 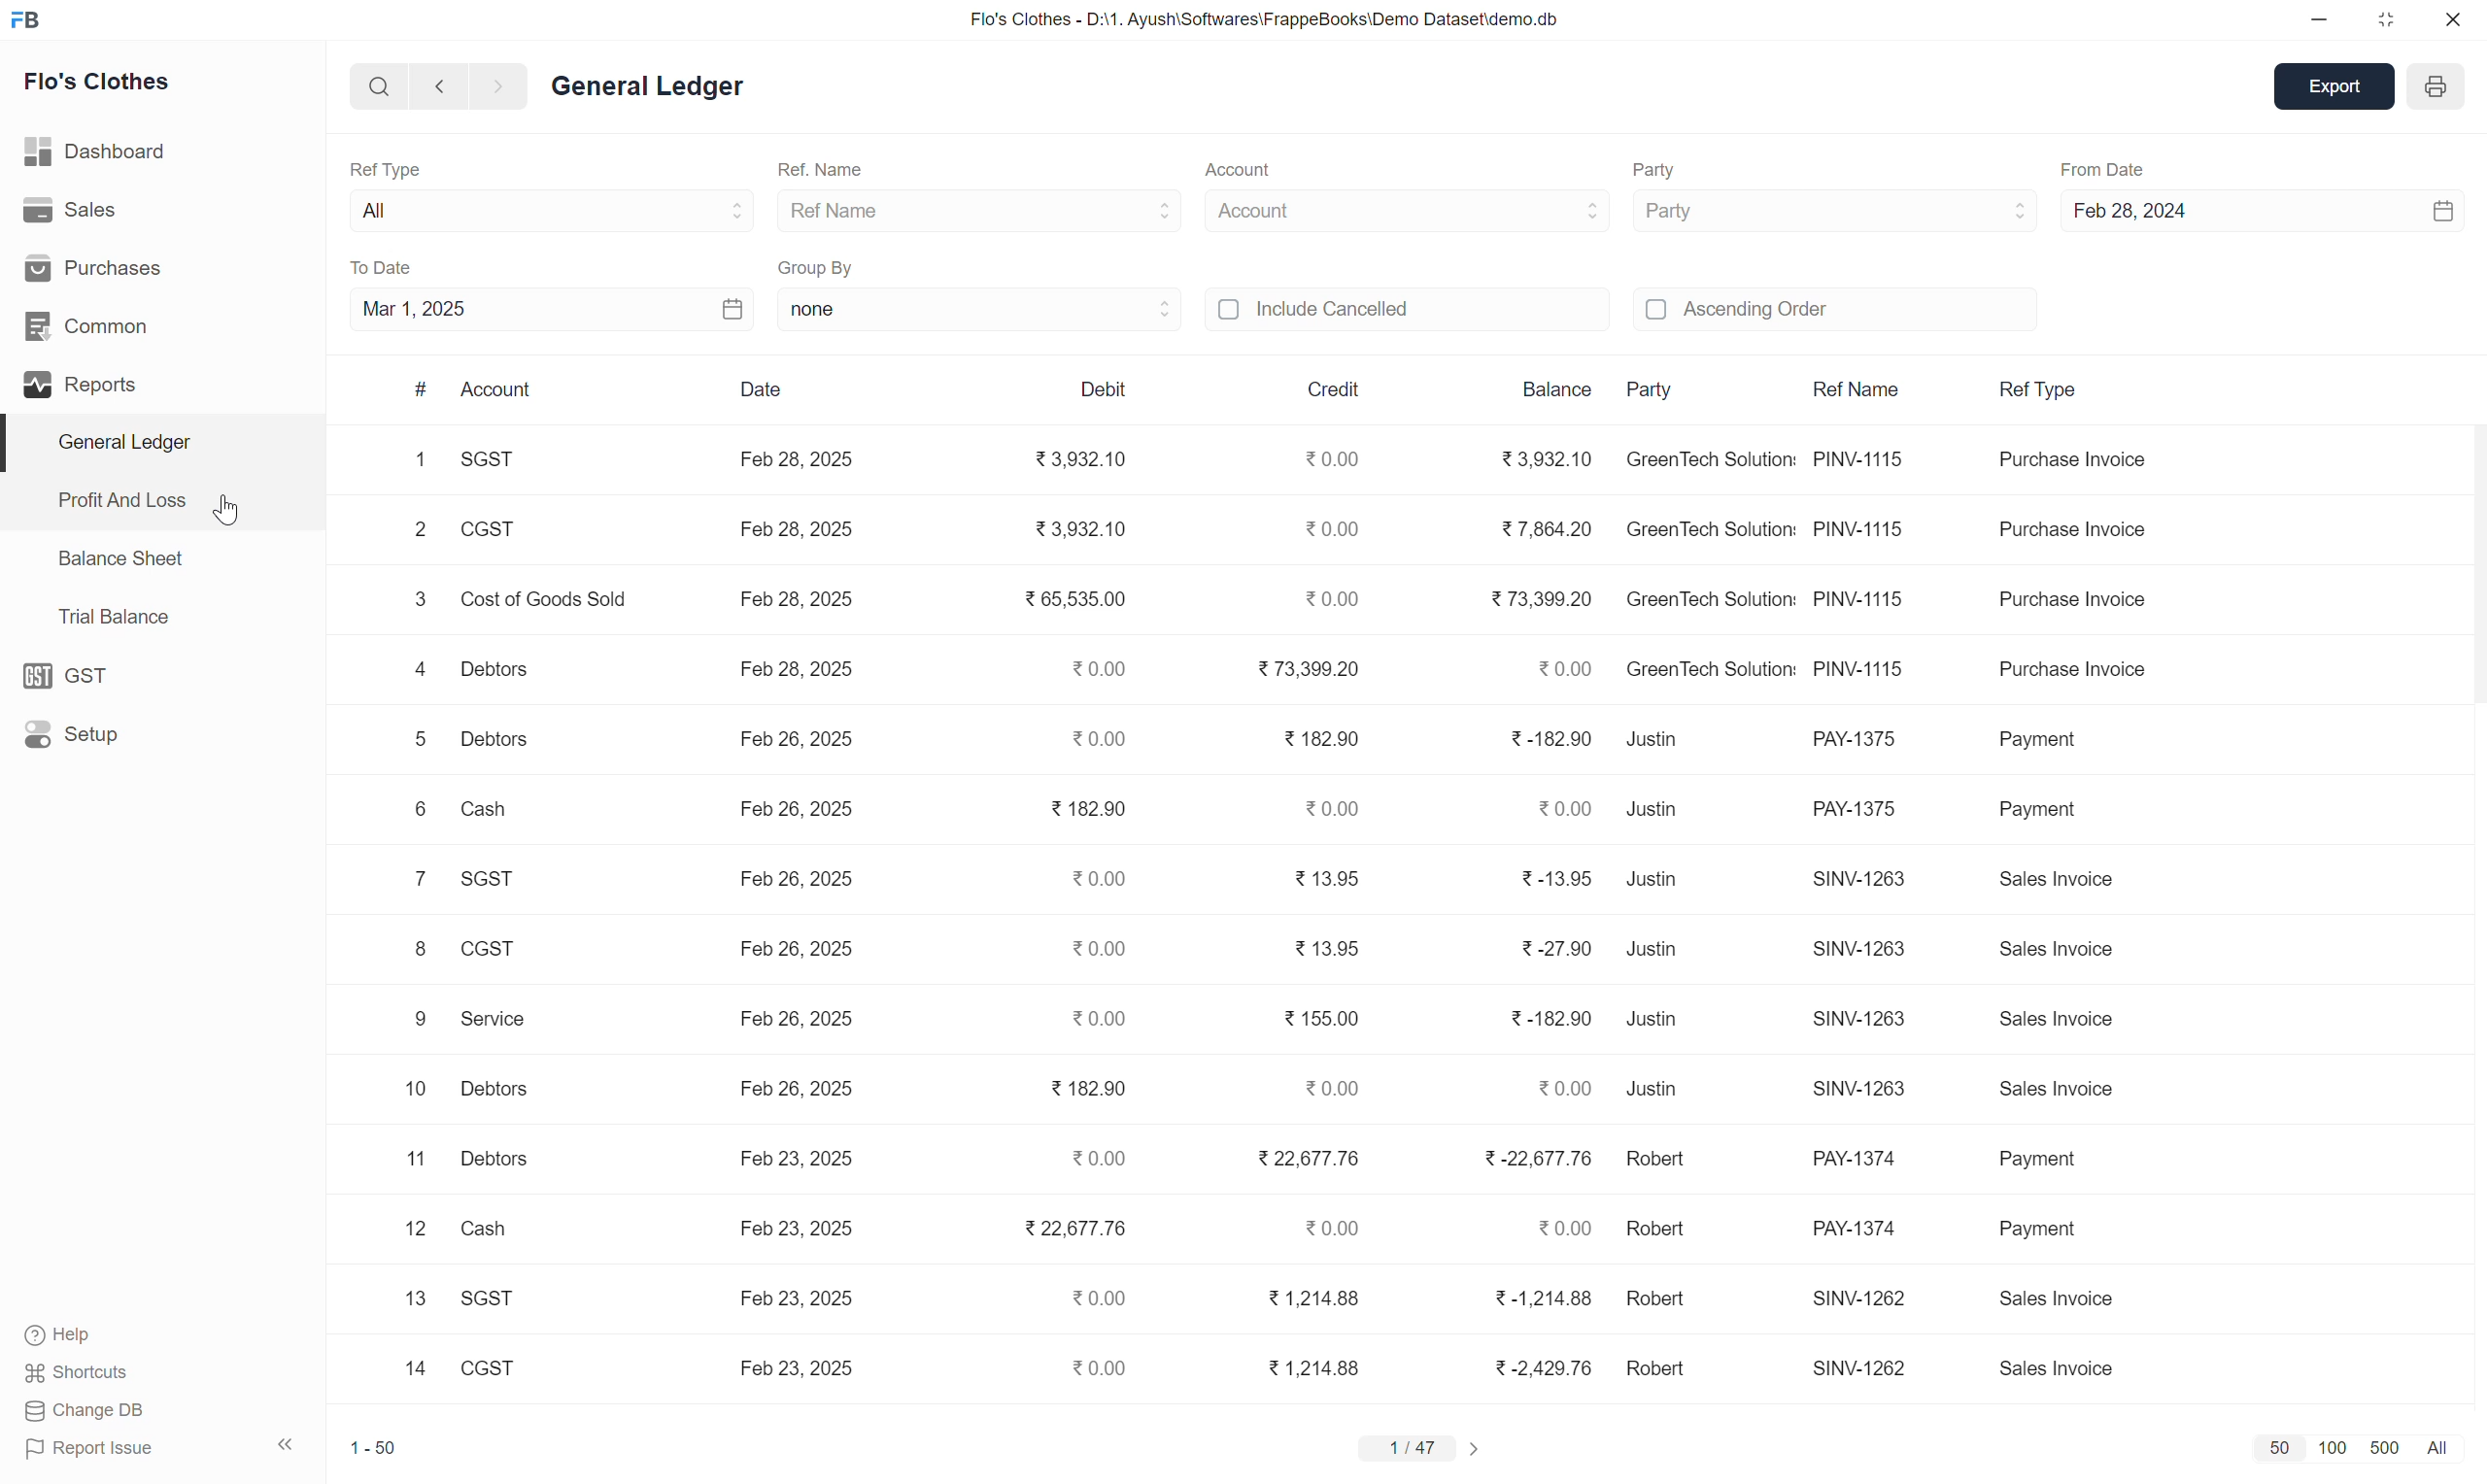 What do you see at coordinates (235, 498) in the screenshot?
I see `Cursor` at bounding box center [235, 498].